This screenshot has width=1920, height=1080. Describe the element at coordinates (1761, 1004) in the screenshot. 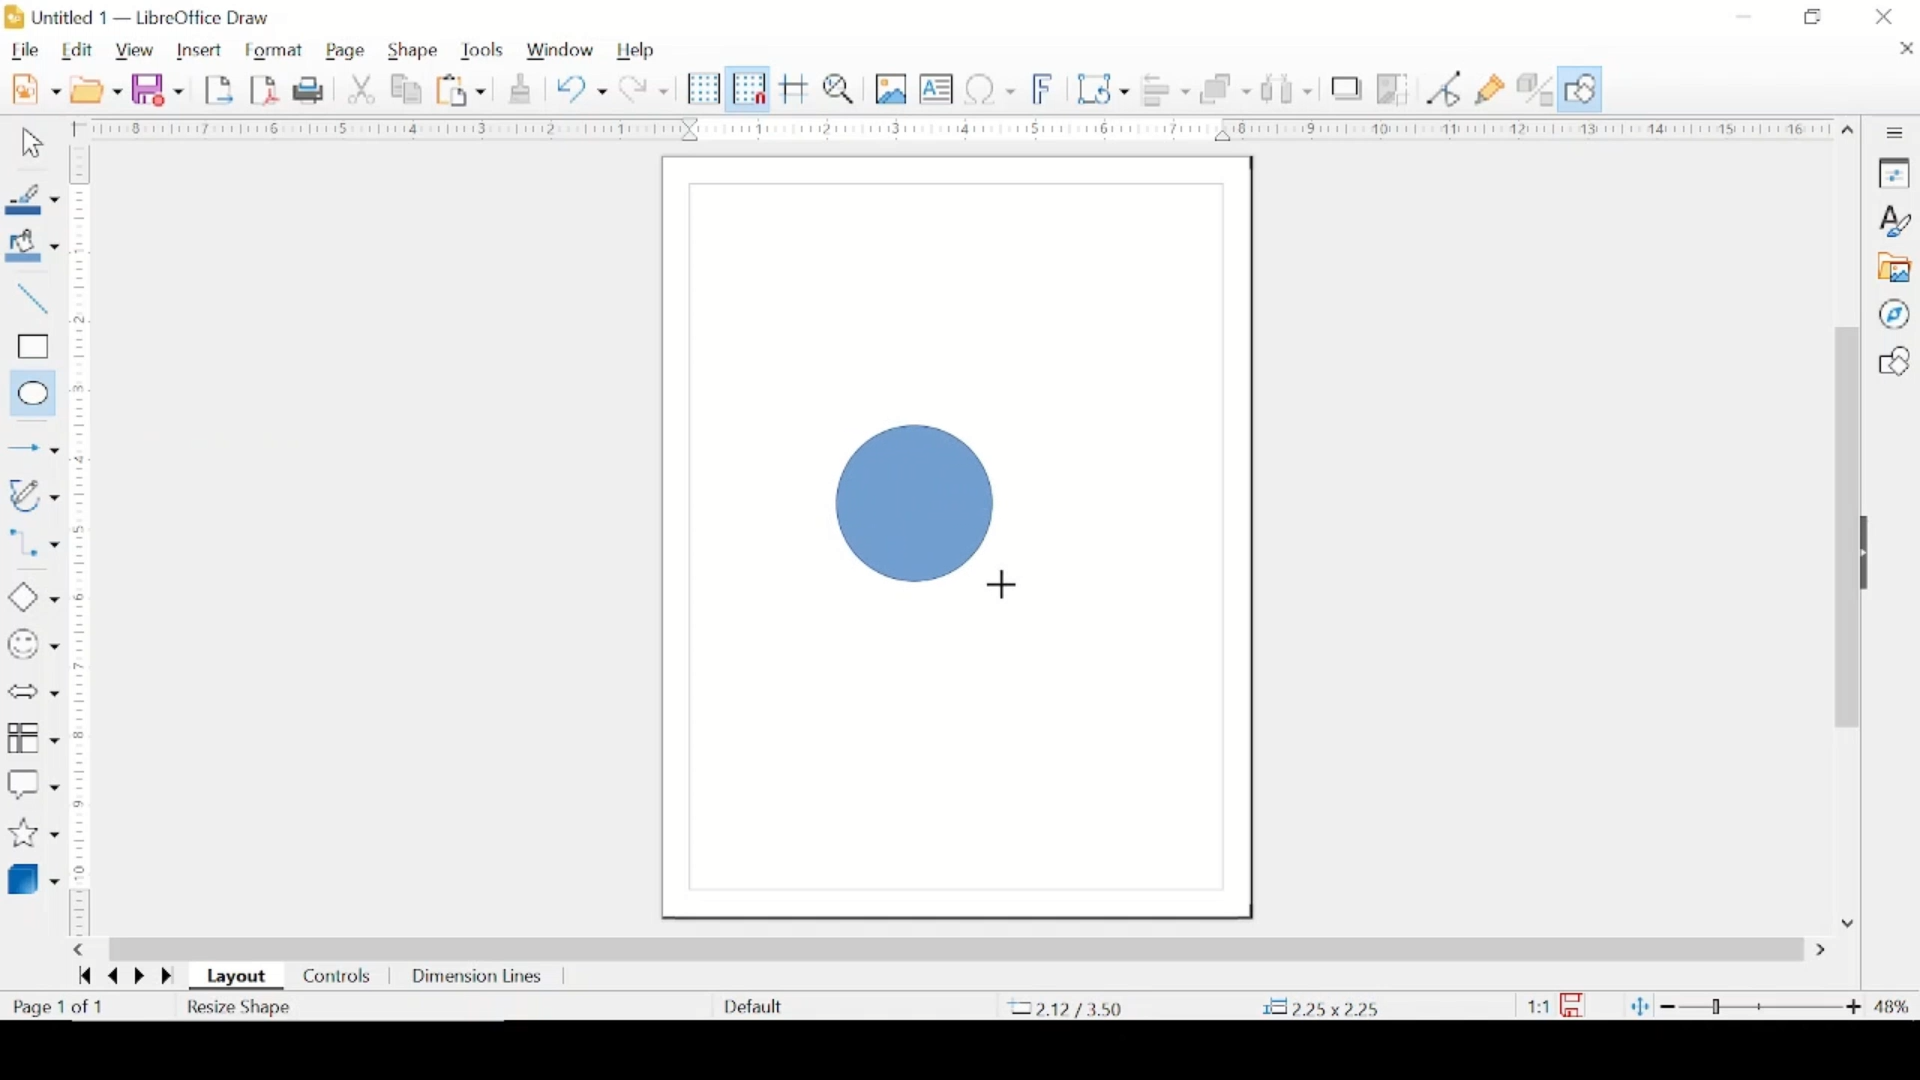

I see `zoom slider` at that location.